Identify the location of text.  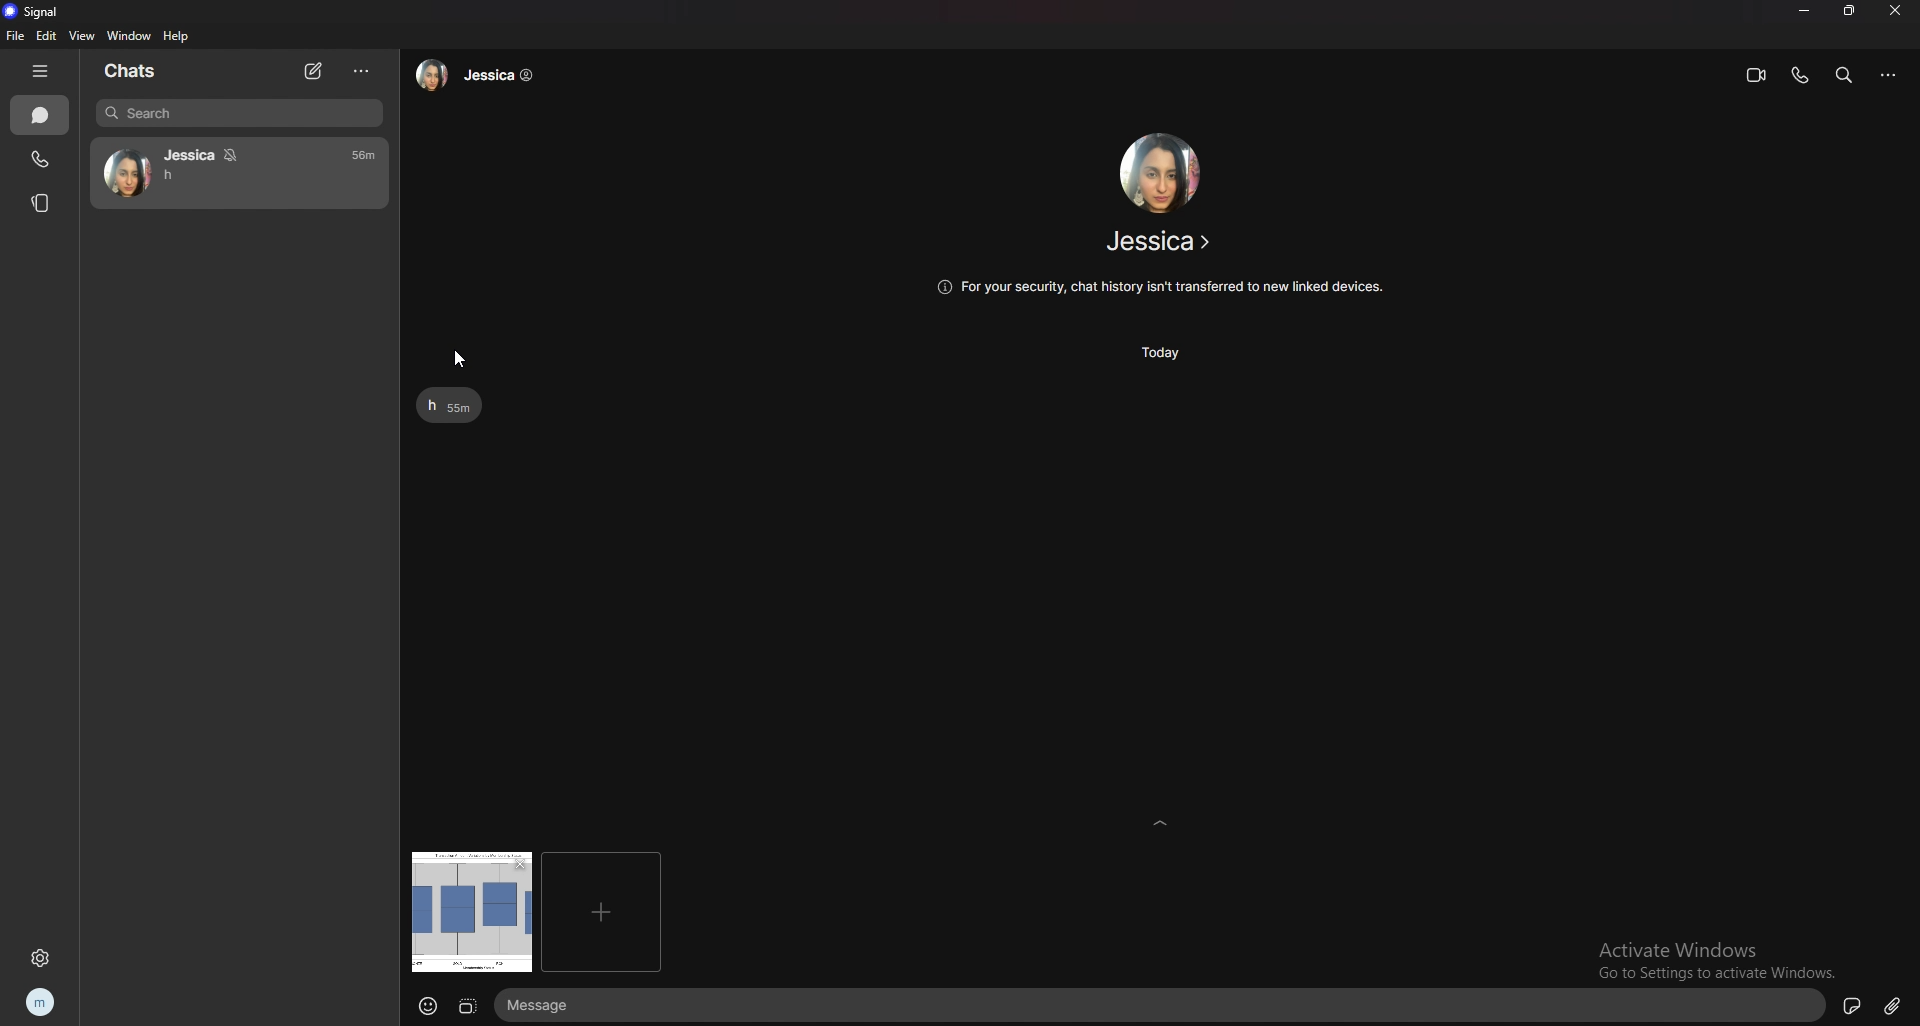
(451, 406).